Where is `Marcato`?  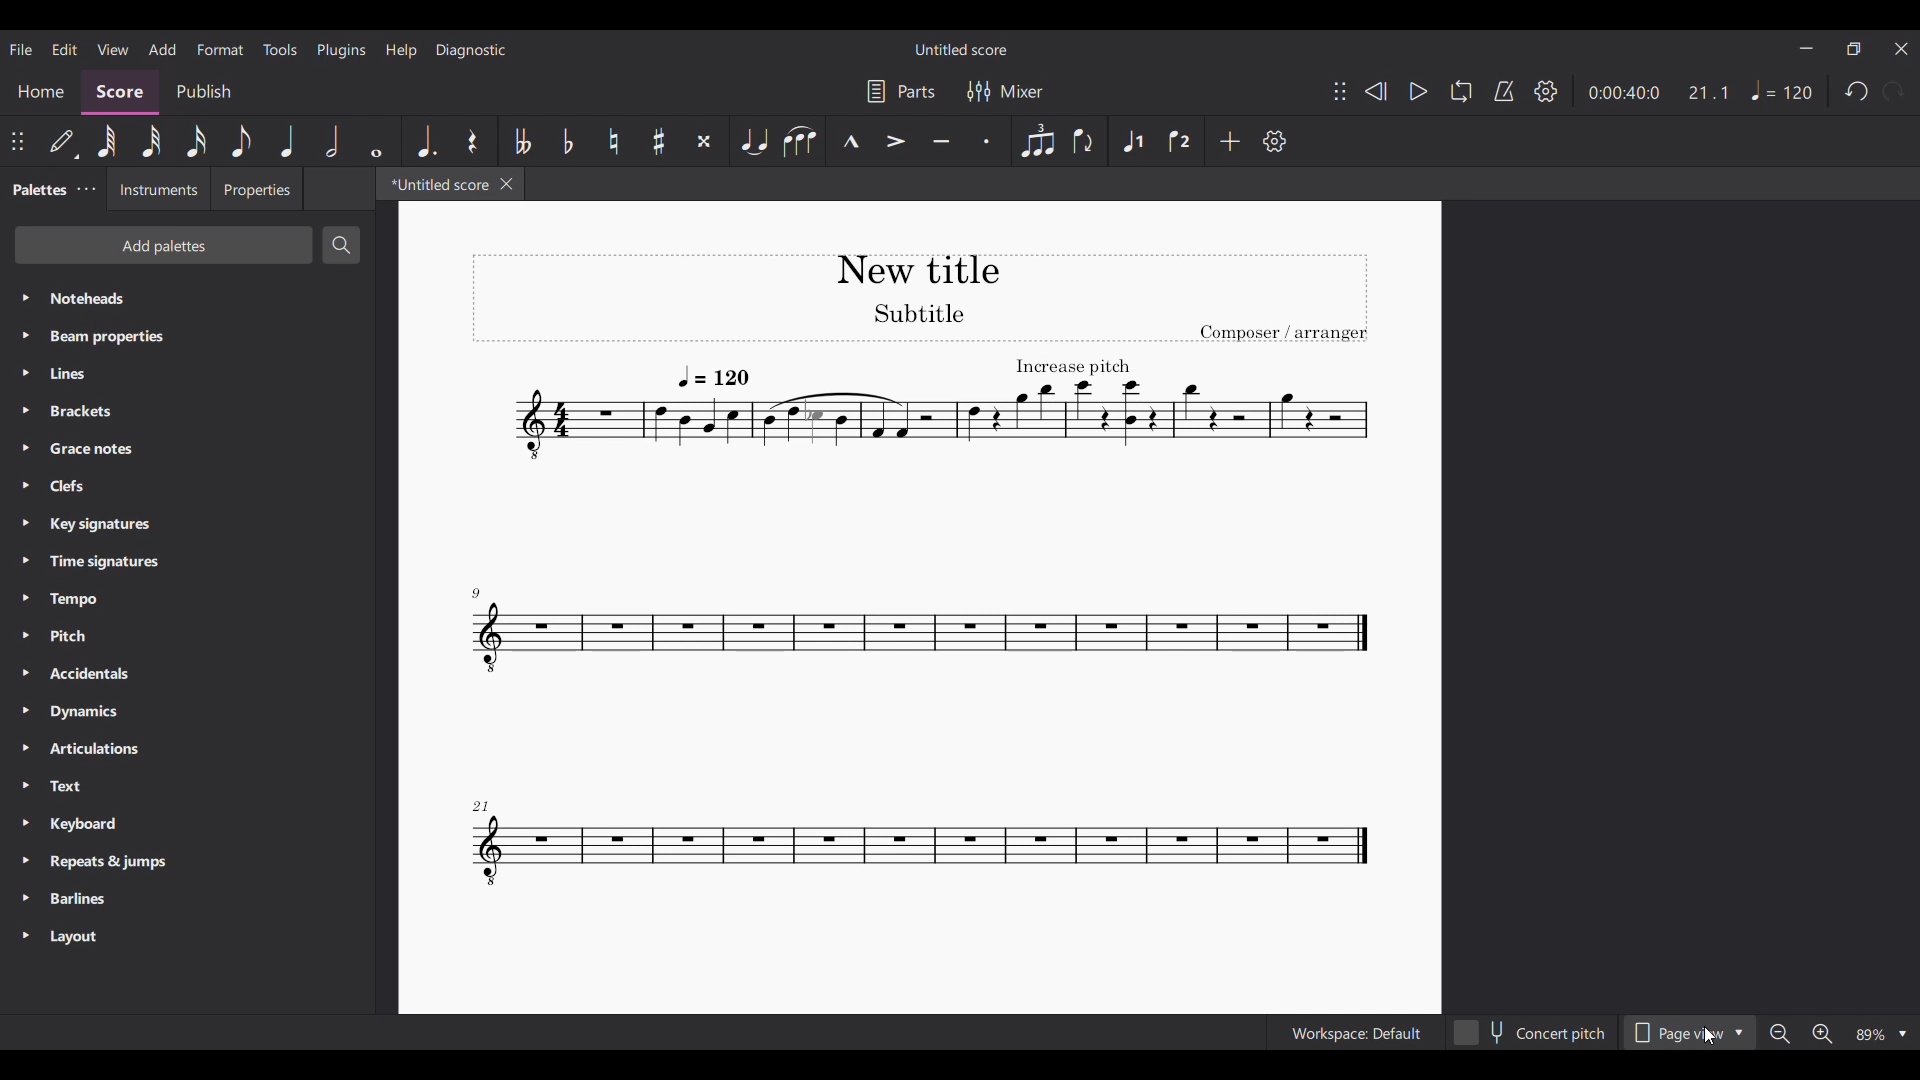
Marcato is located at coordinates (850, 141).